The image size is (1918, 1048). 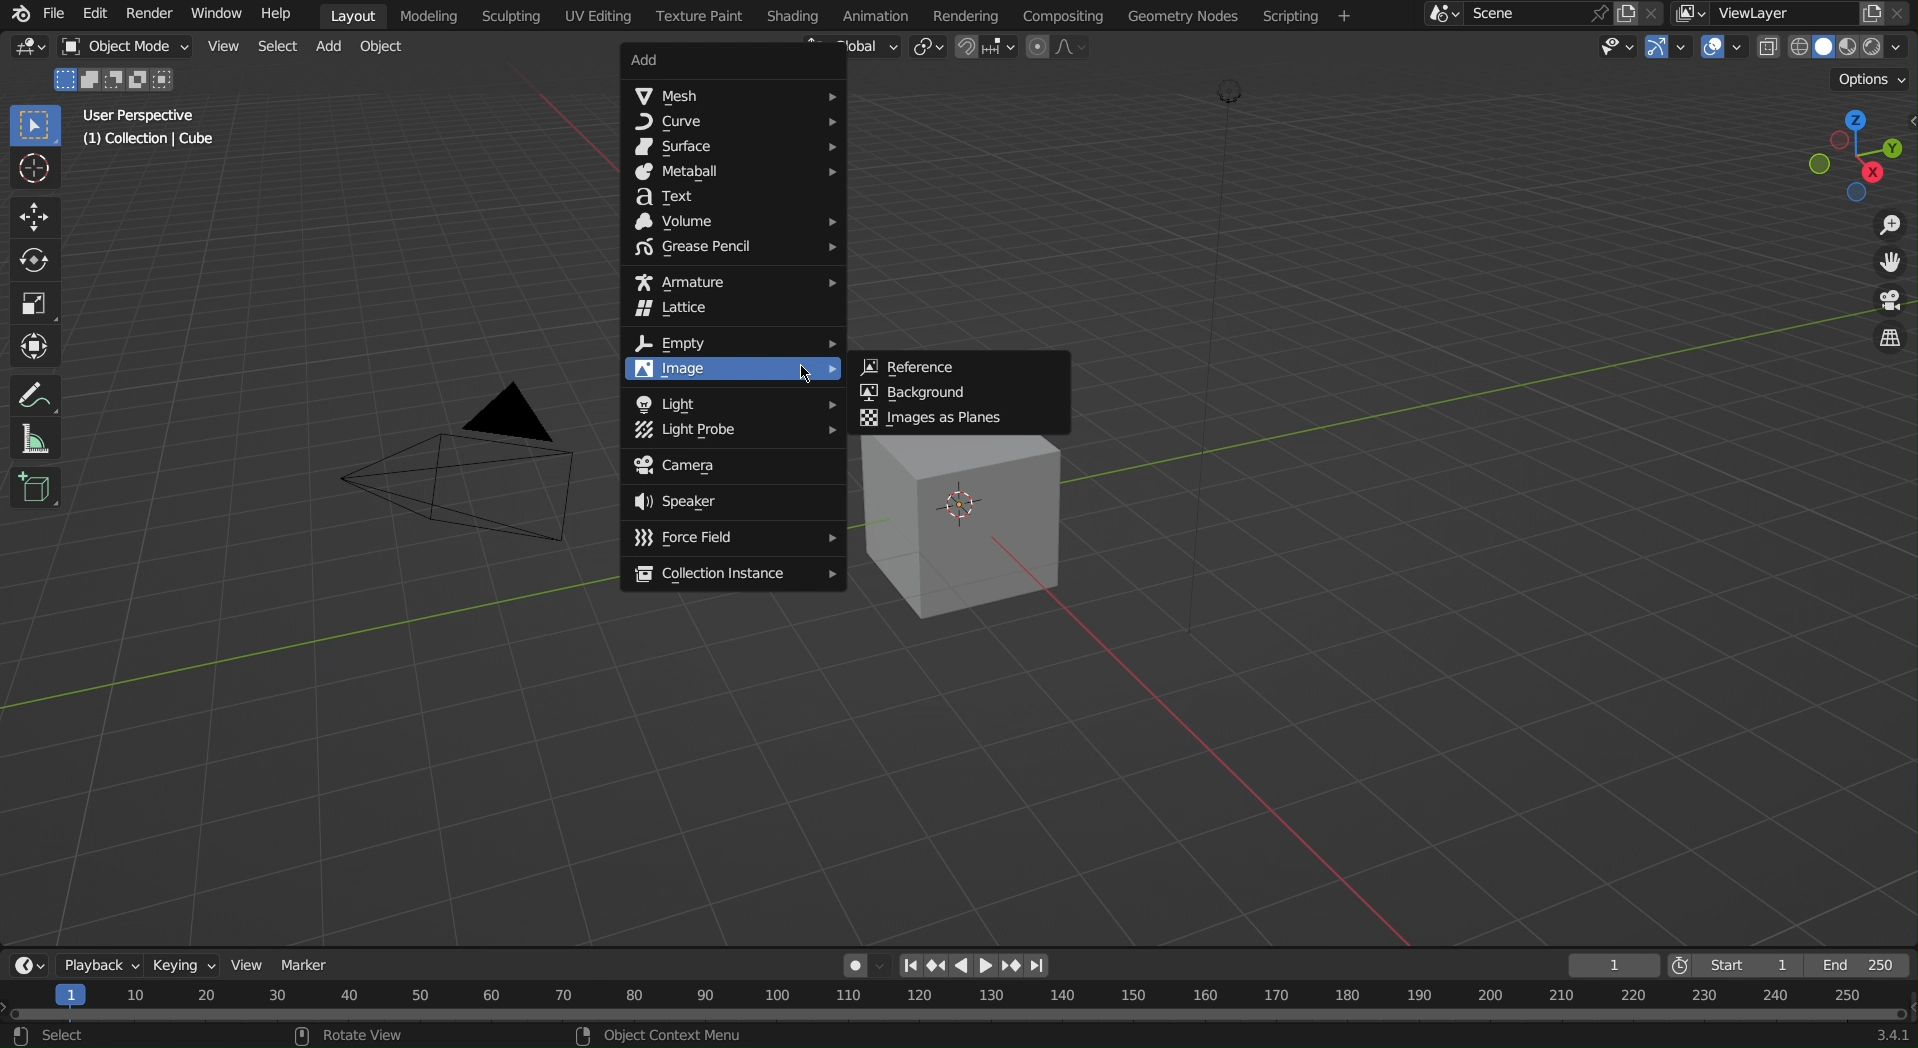 I want to click on Rendering, so click(x=966, y=13).